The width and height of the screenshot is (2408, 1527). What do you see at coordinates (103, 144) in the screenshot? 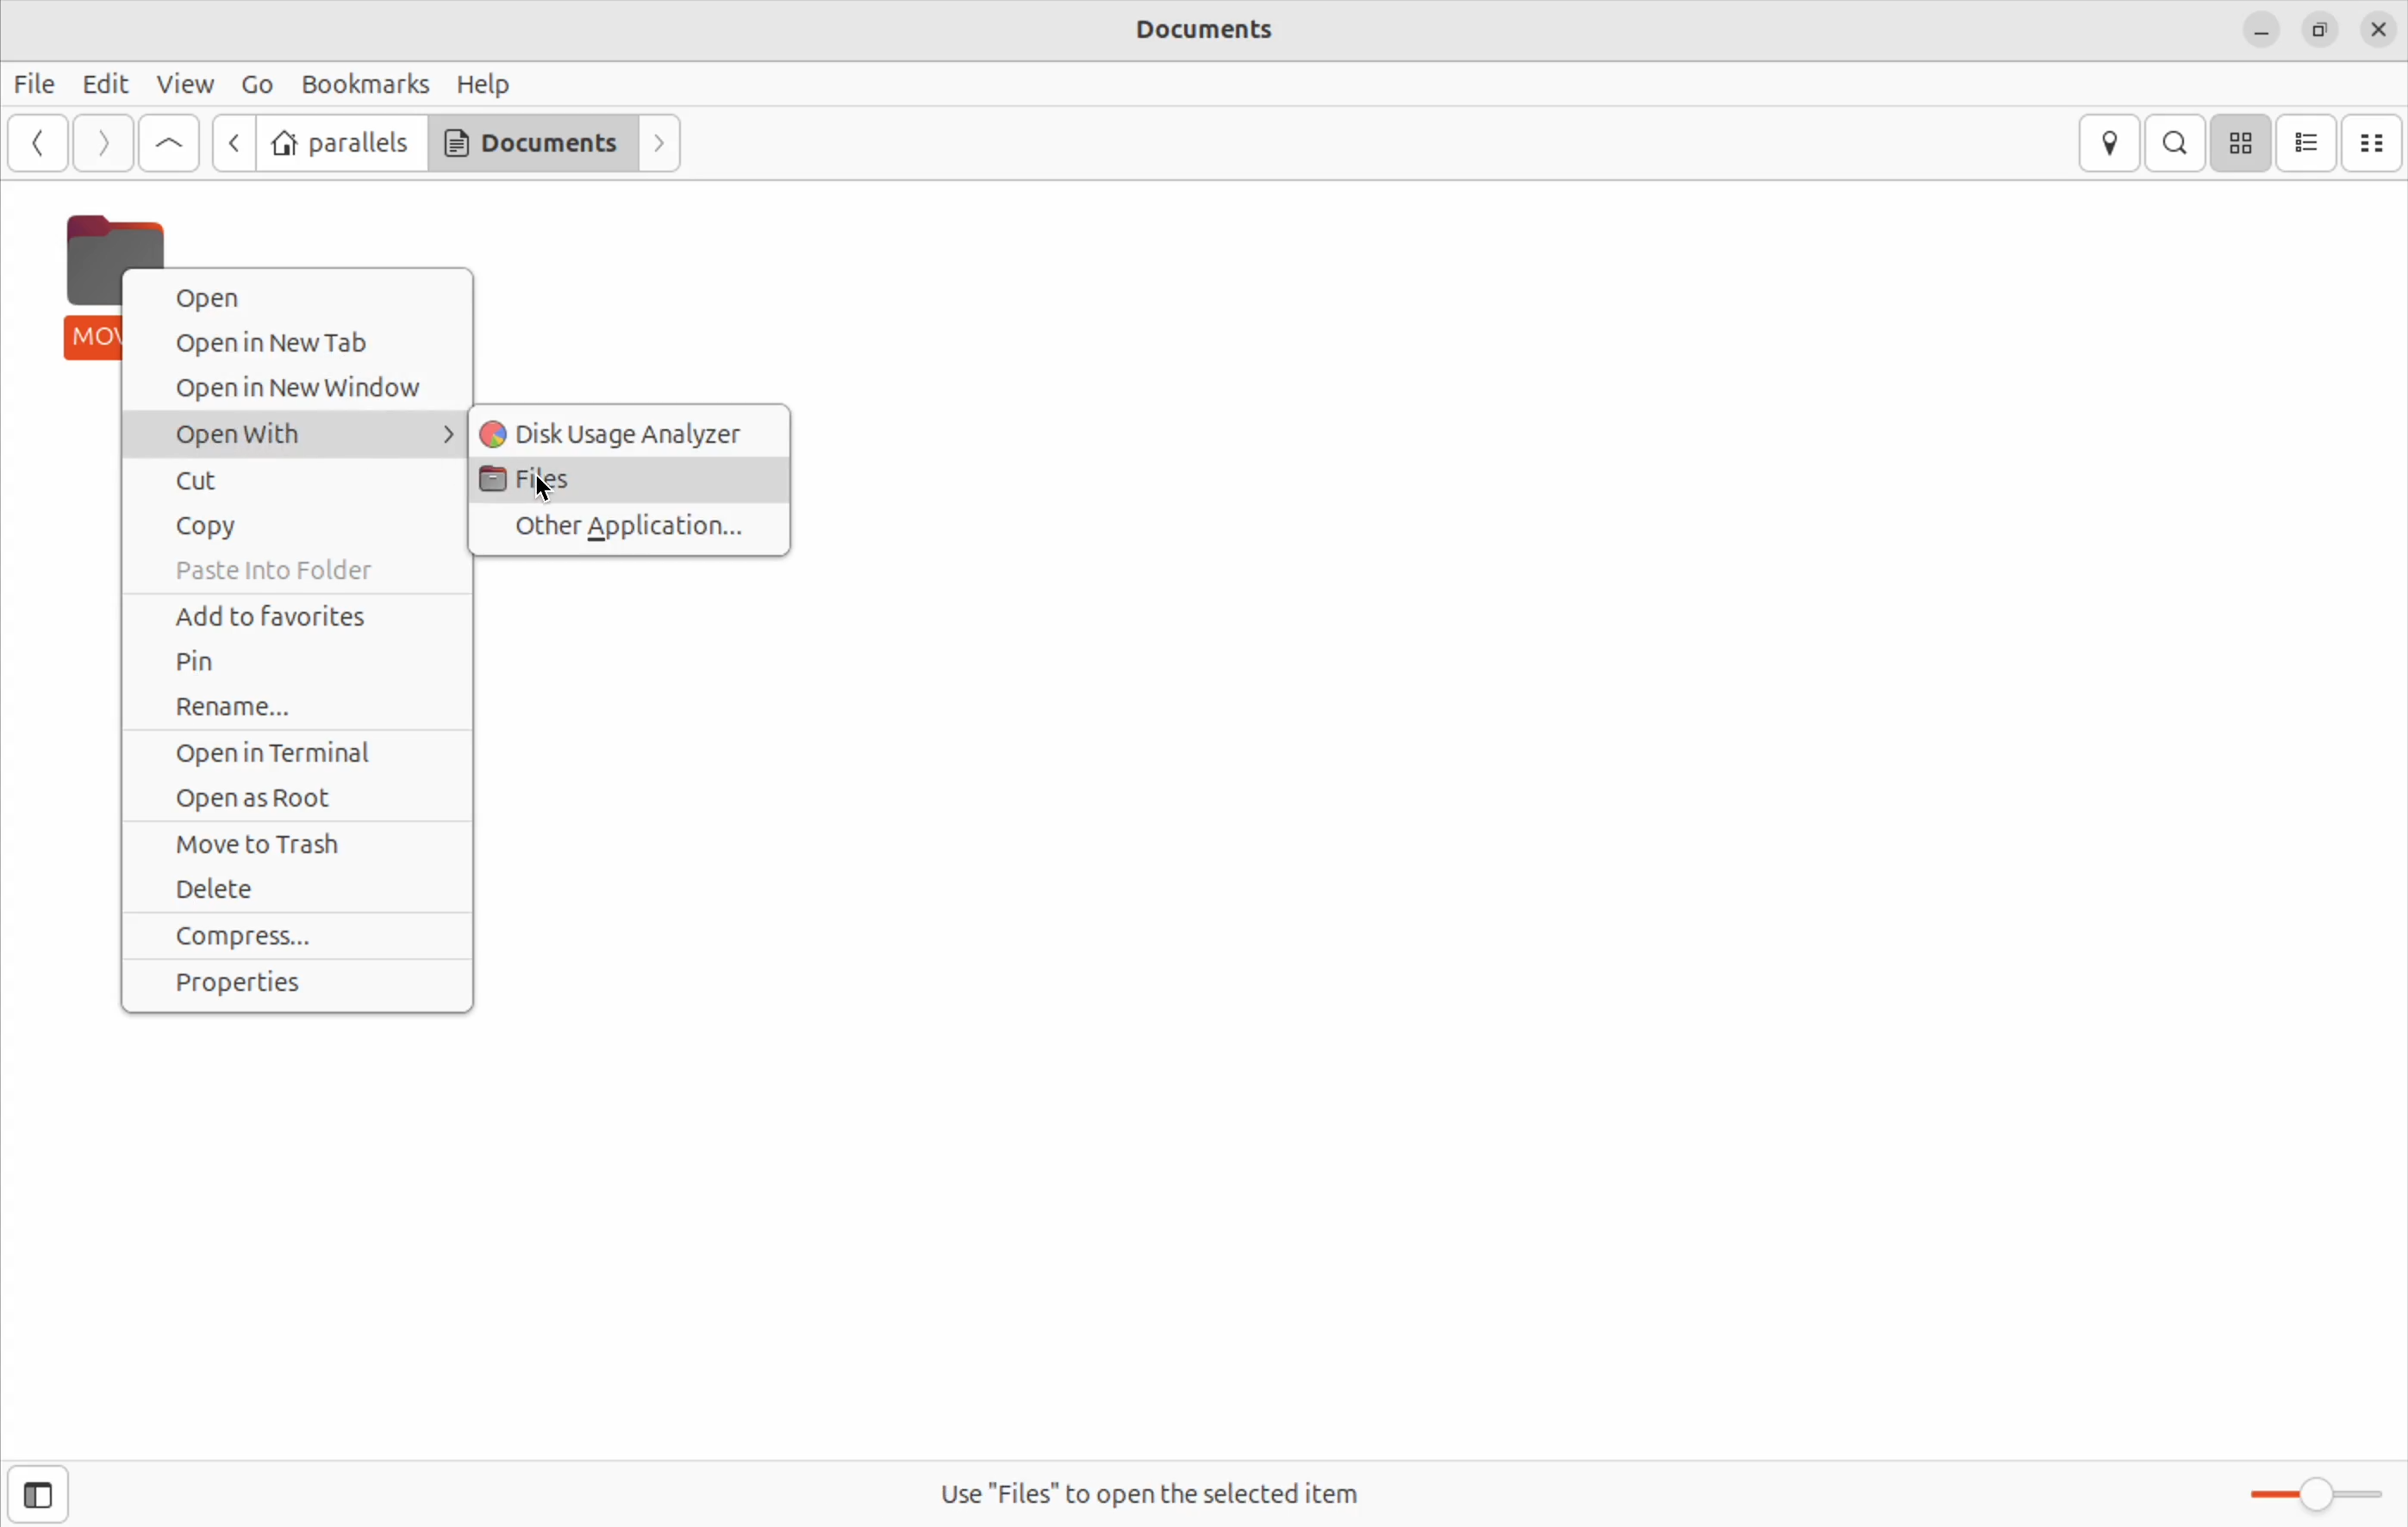
I see `forward` at bounding box center [103, 144].